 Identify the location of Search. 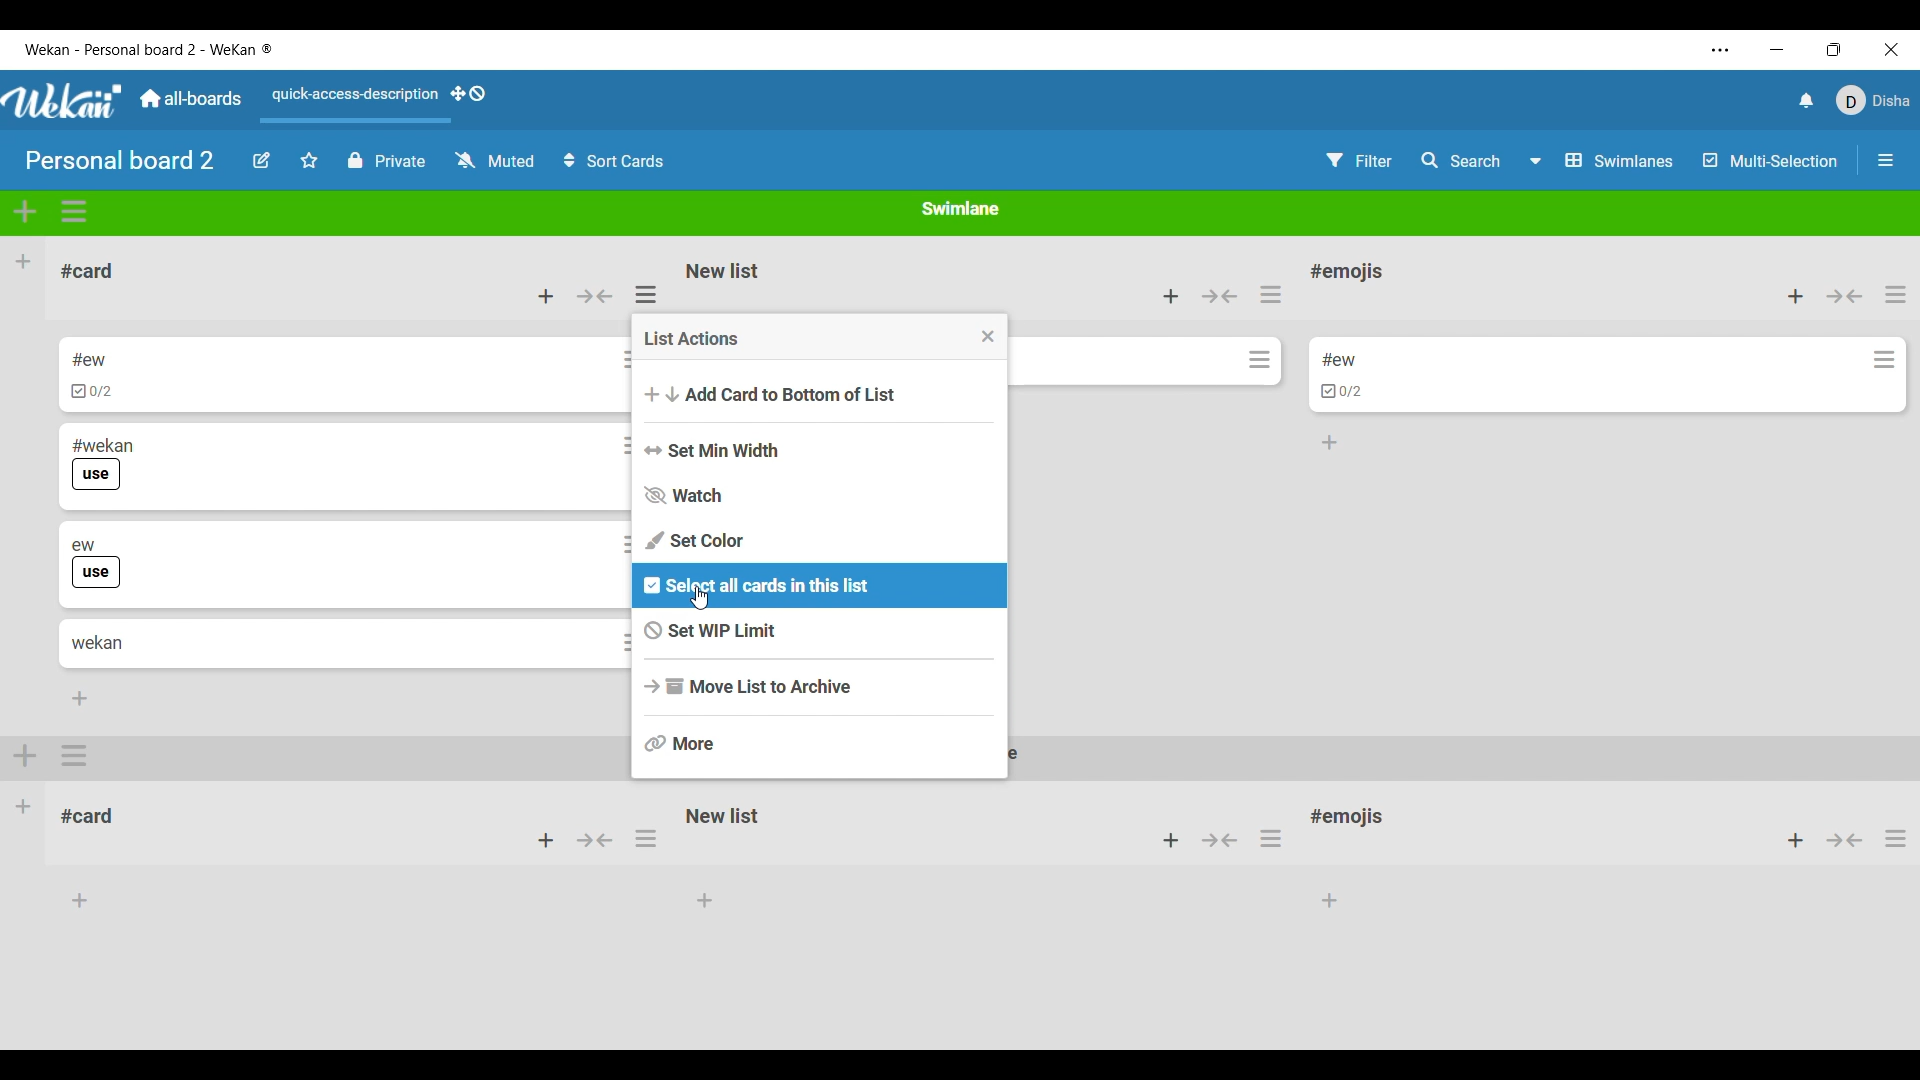
(1461, 160).